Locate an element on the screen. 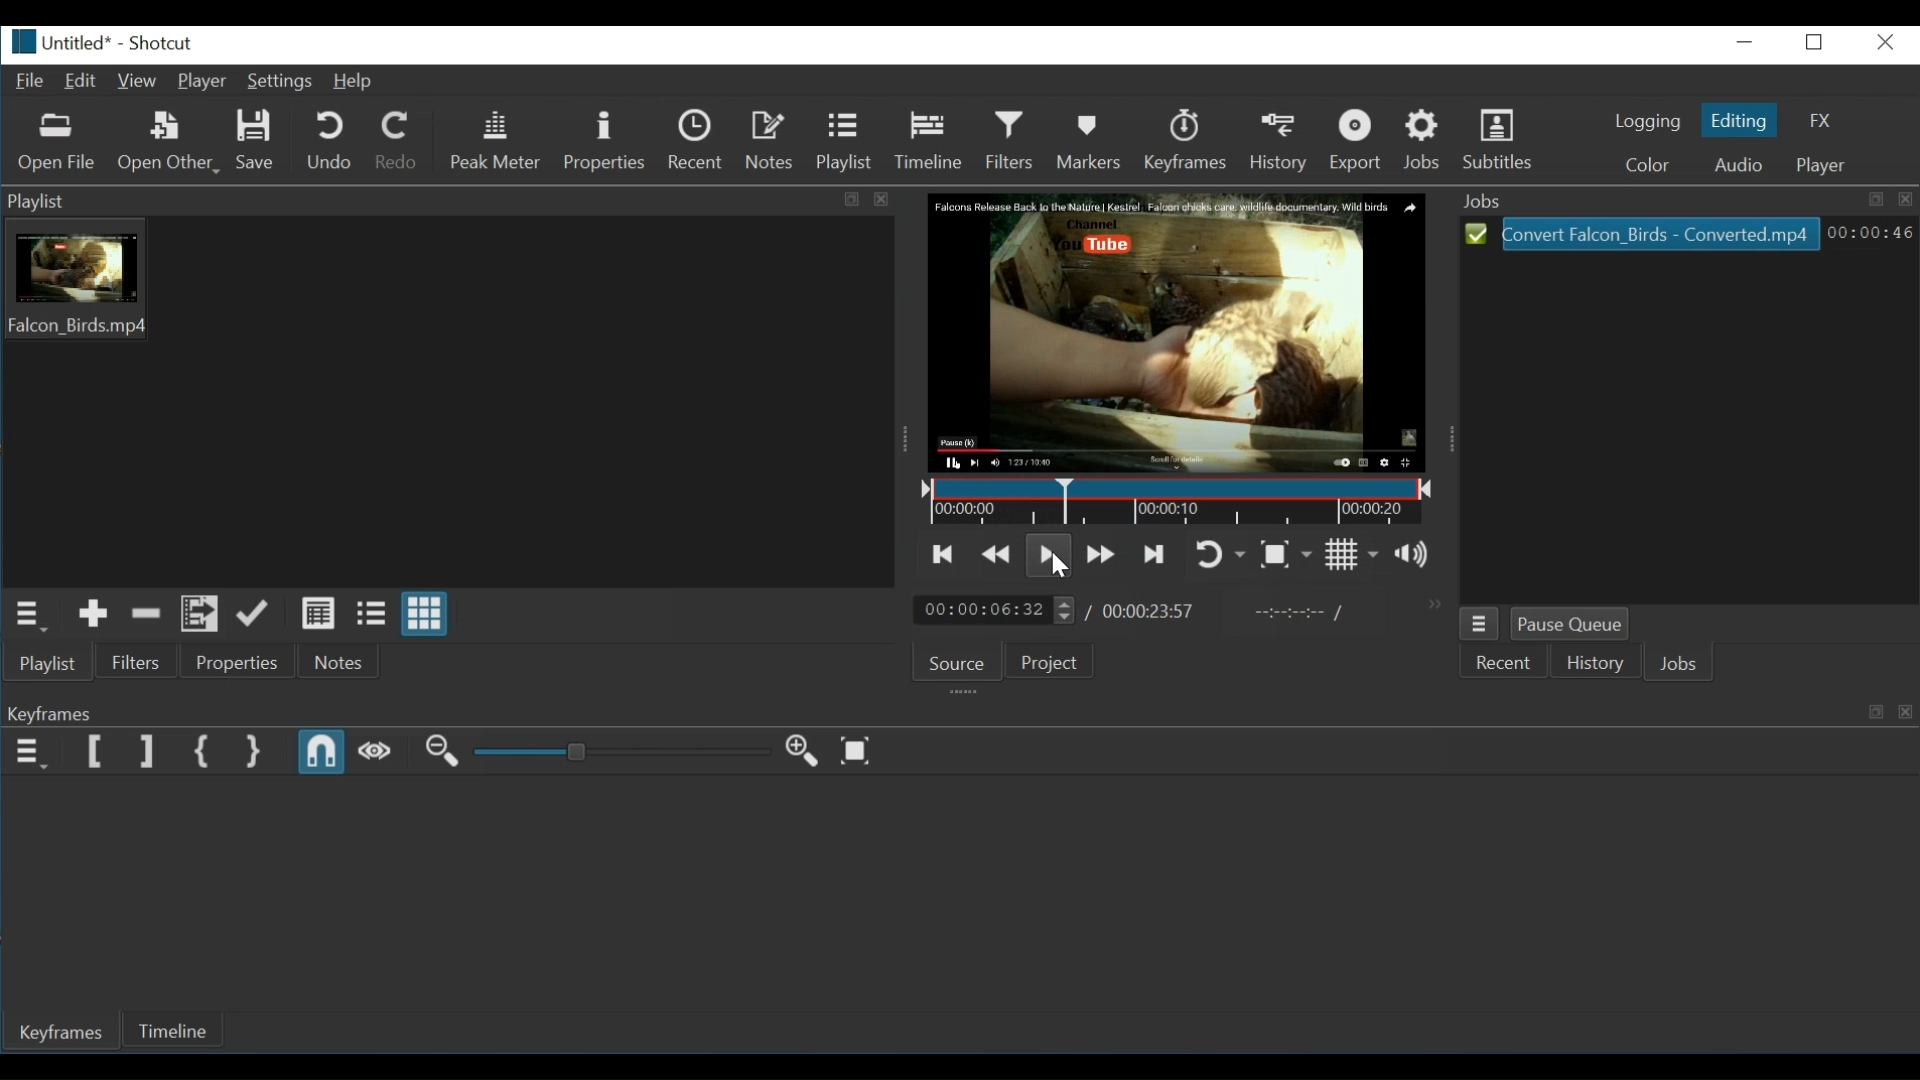 Image resolution: width=1920 pixels, height=1080 pixels. Notes is located at coordinates (335, 663).